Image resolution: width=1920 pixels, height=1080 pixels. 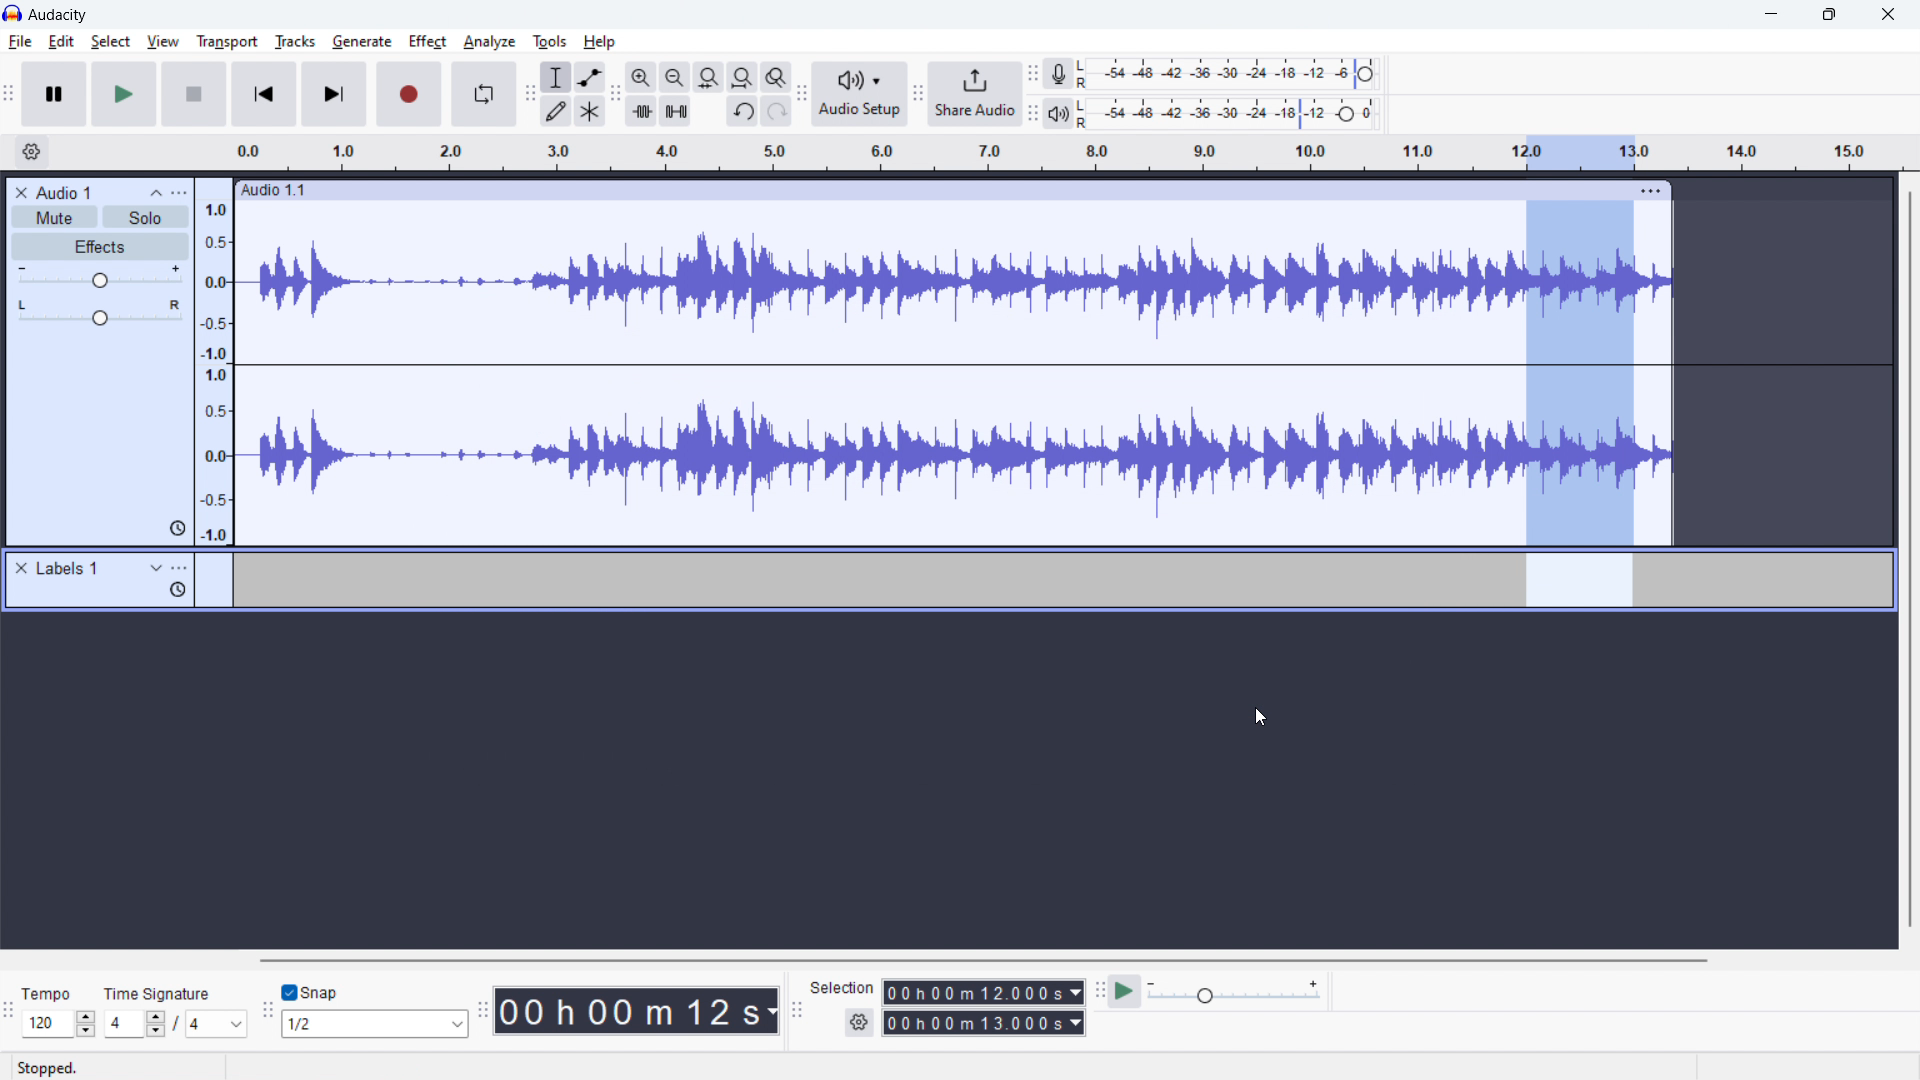 What do you see at coordinates (637, 1009) in the screenshot?
I see `timestamp` at bounding box center [637, 1009].